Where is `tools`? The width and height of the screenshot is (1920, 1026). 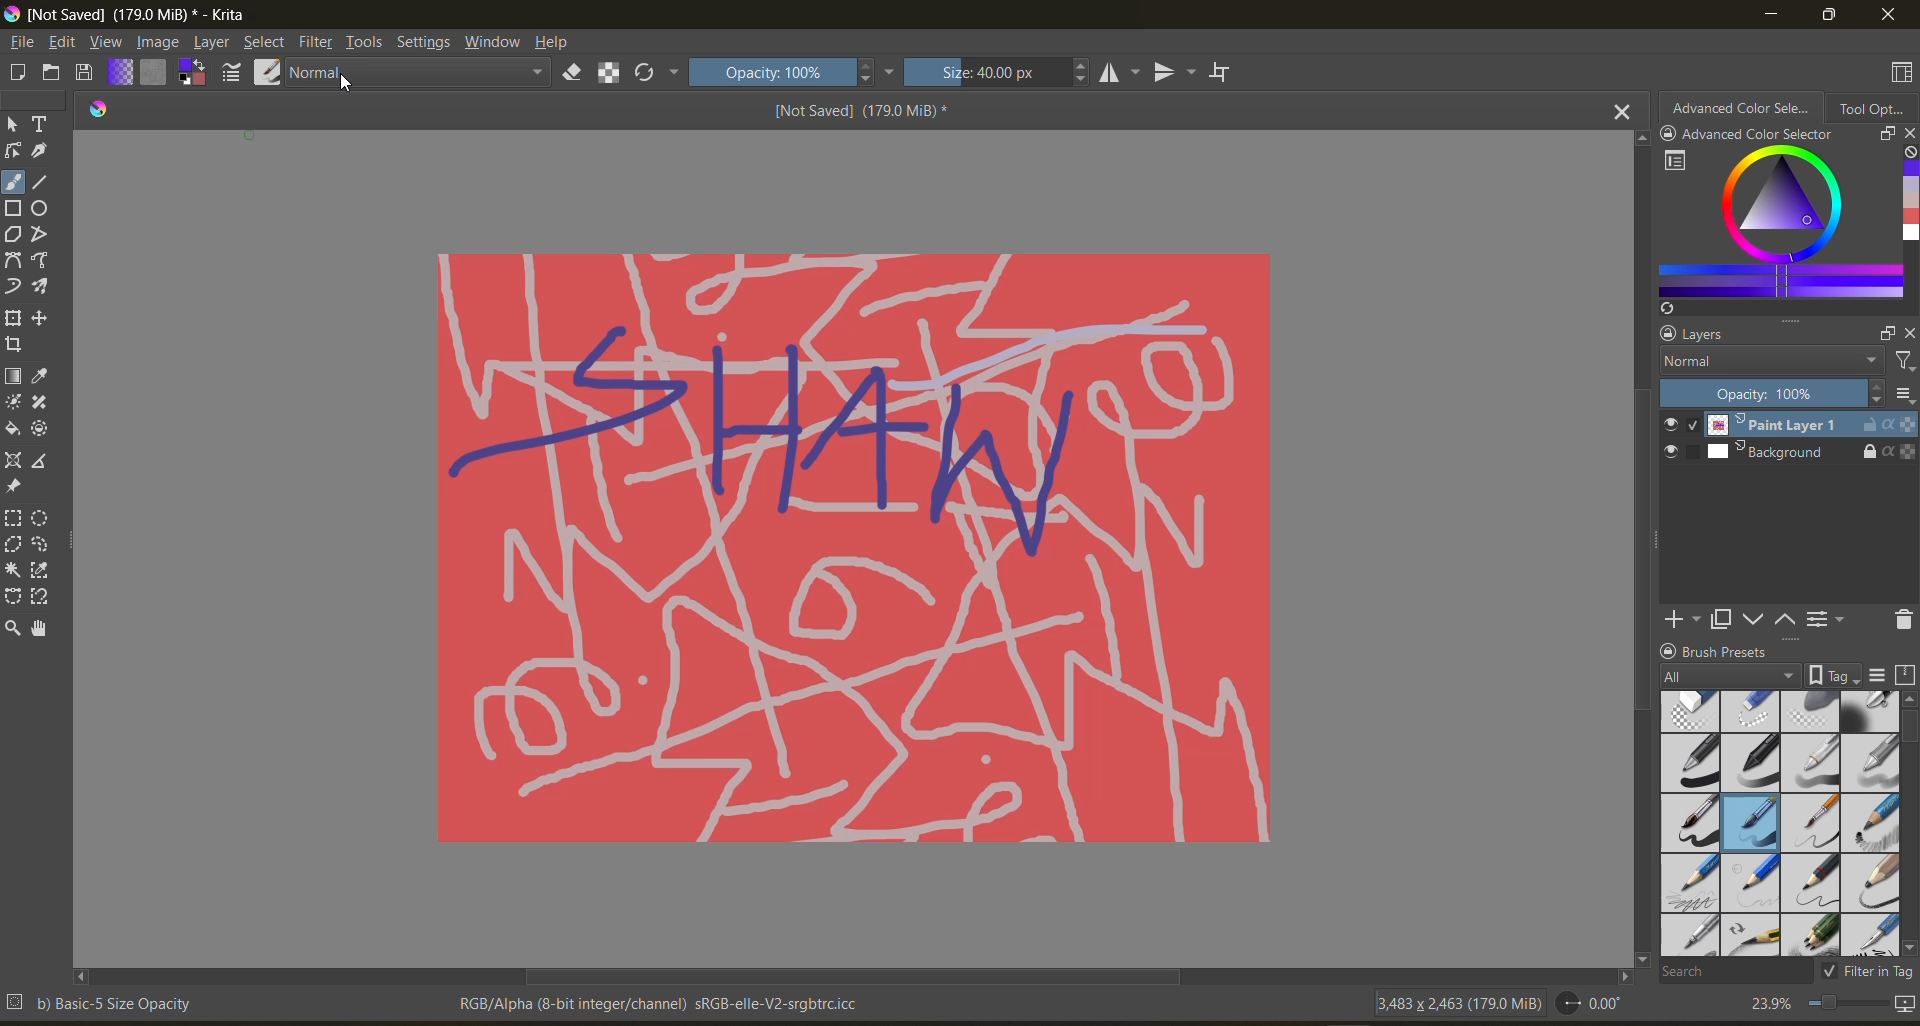 tools is located at coordinates (366, 43).